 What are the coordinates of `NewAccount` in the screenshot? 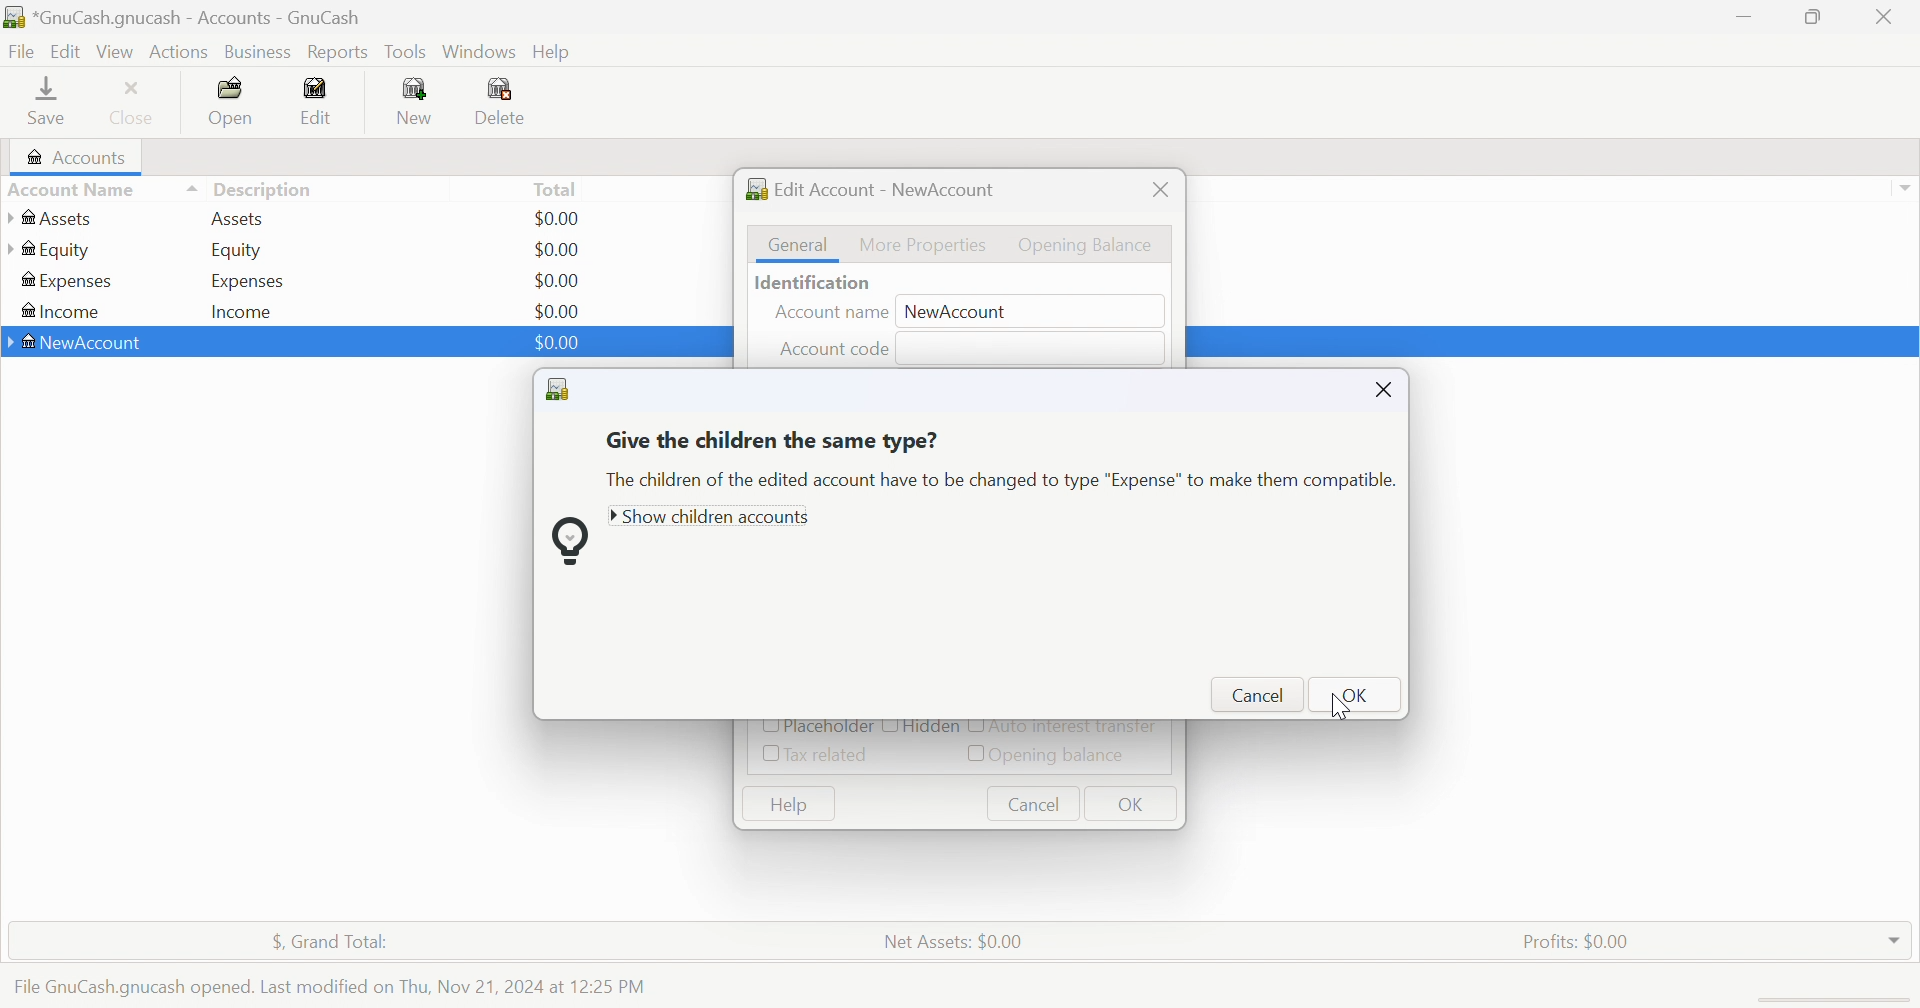 It's located at (79, 344).